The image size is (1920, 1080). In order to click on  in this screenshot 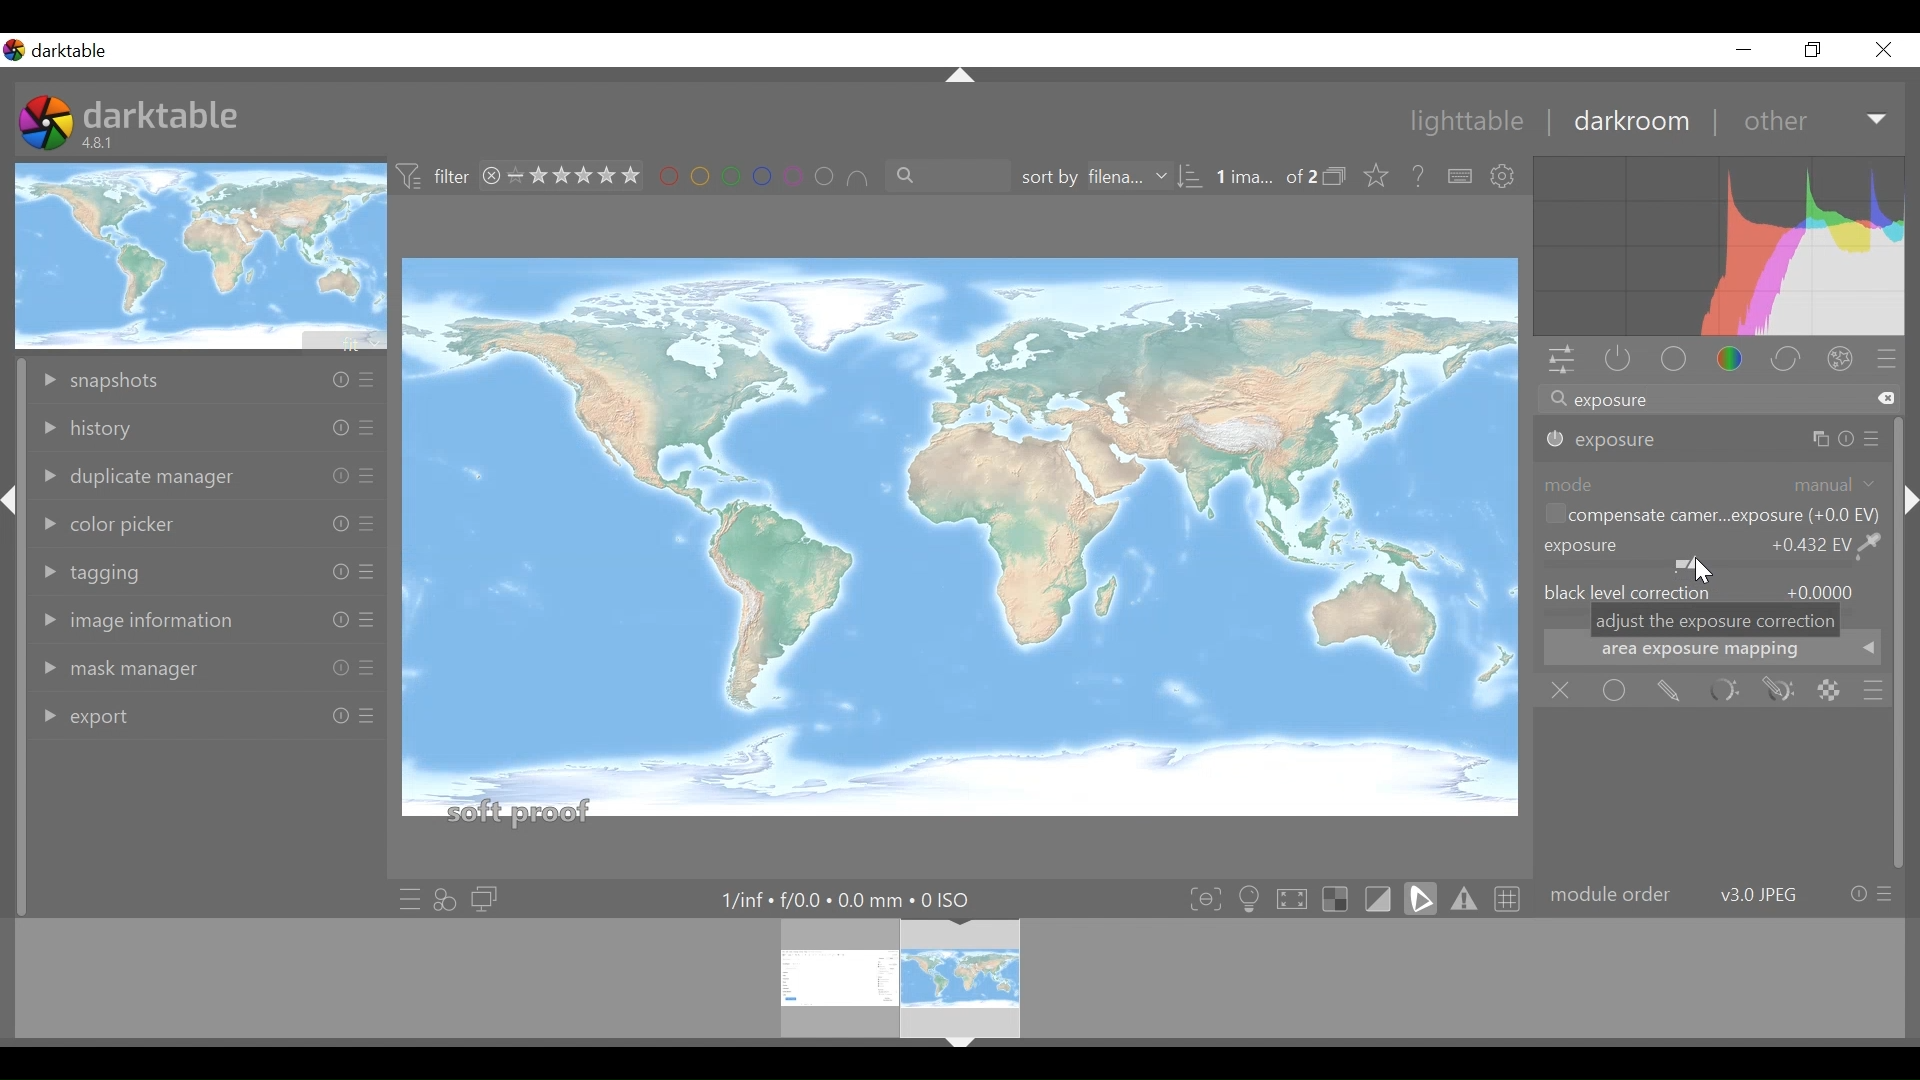, I will do `click(1830, 440)`.